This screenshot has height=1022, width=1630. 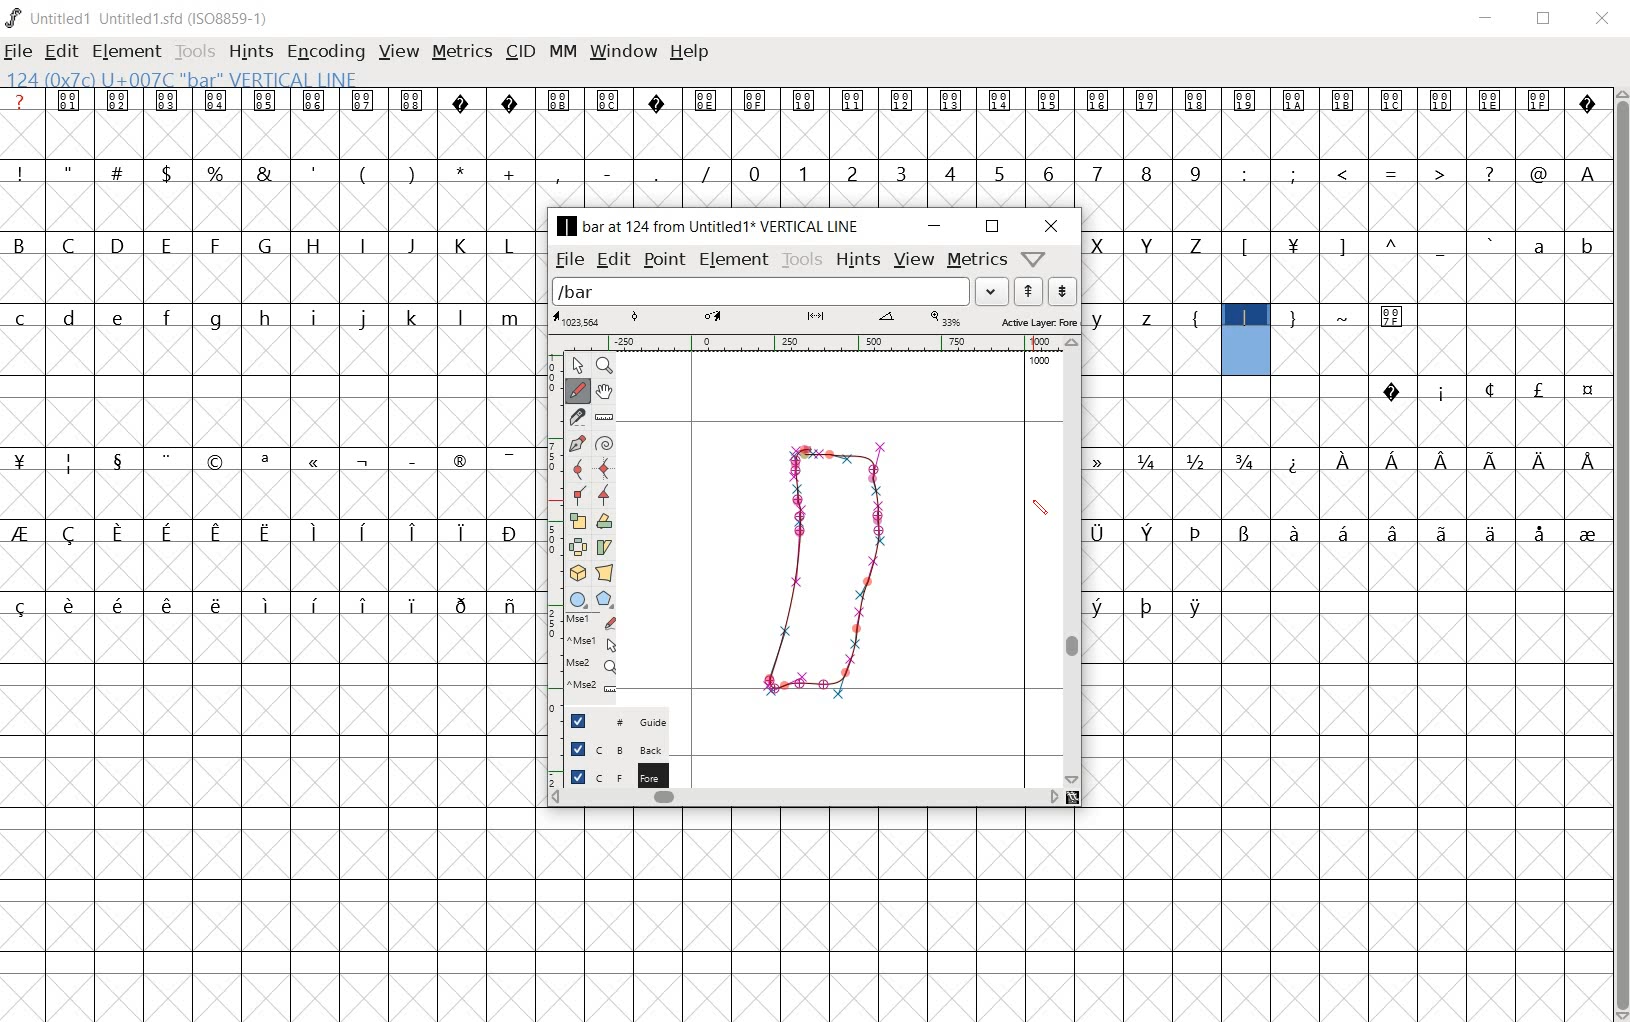 I want to click on draw a freehand curve, so click(x=578, y=390).